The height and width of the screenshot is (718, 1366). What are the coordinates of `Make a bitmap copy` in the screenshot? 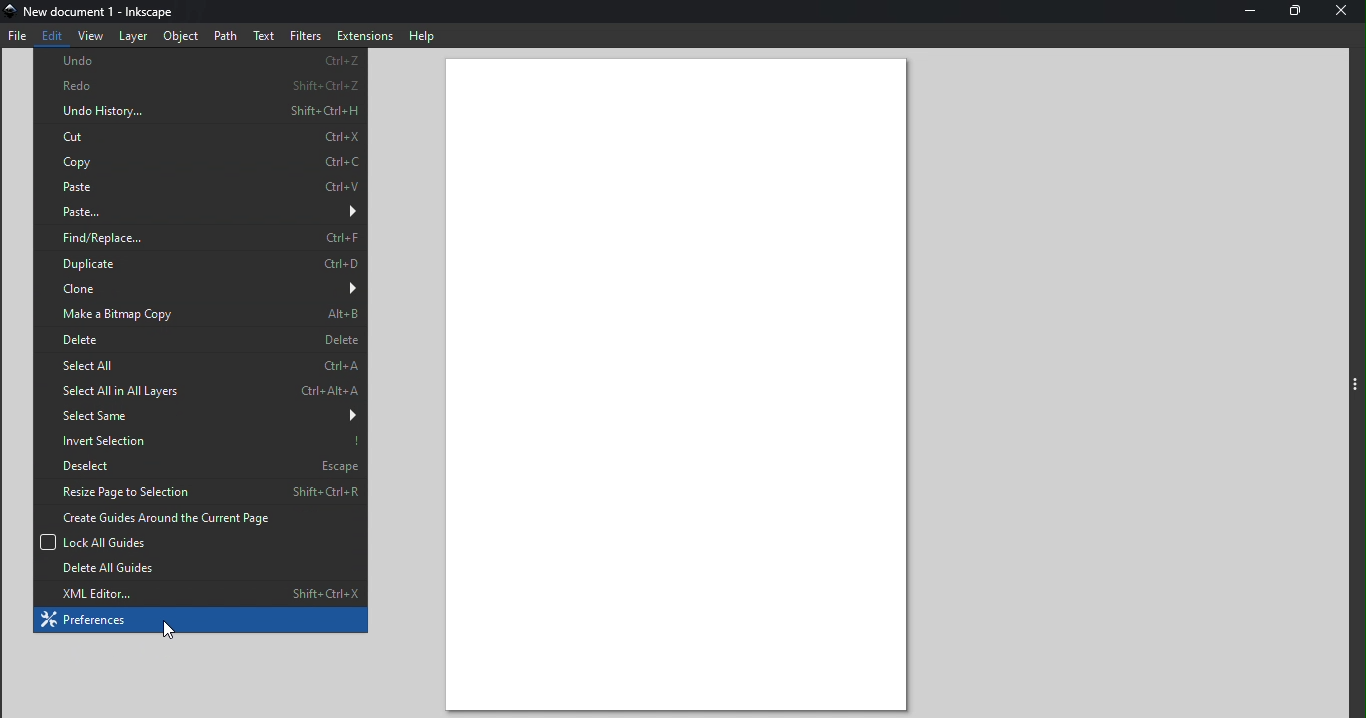 It's located at (199, 314).